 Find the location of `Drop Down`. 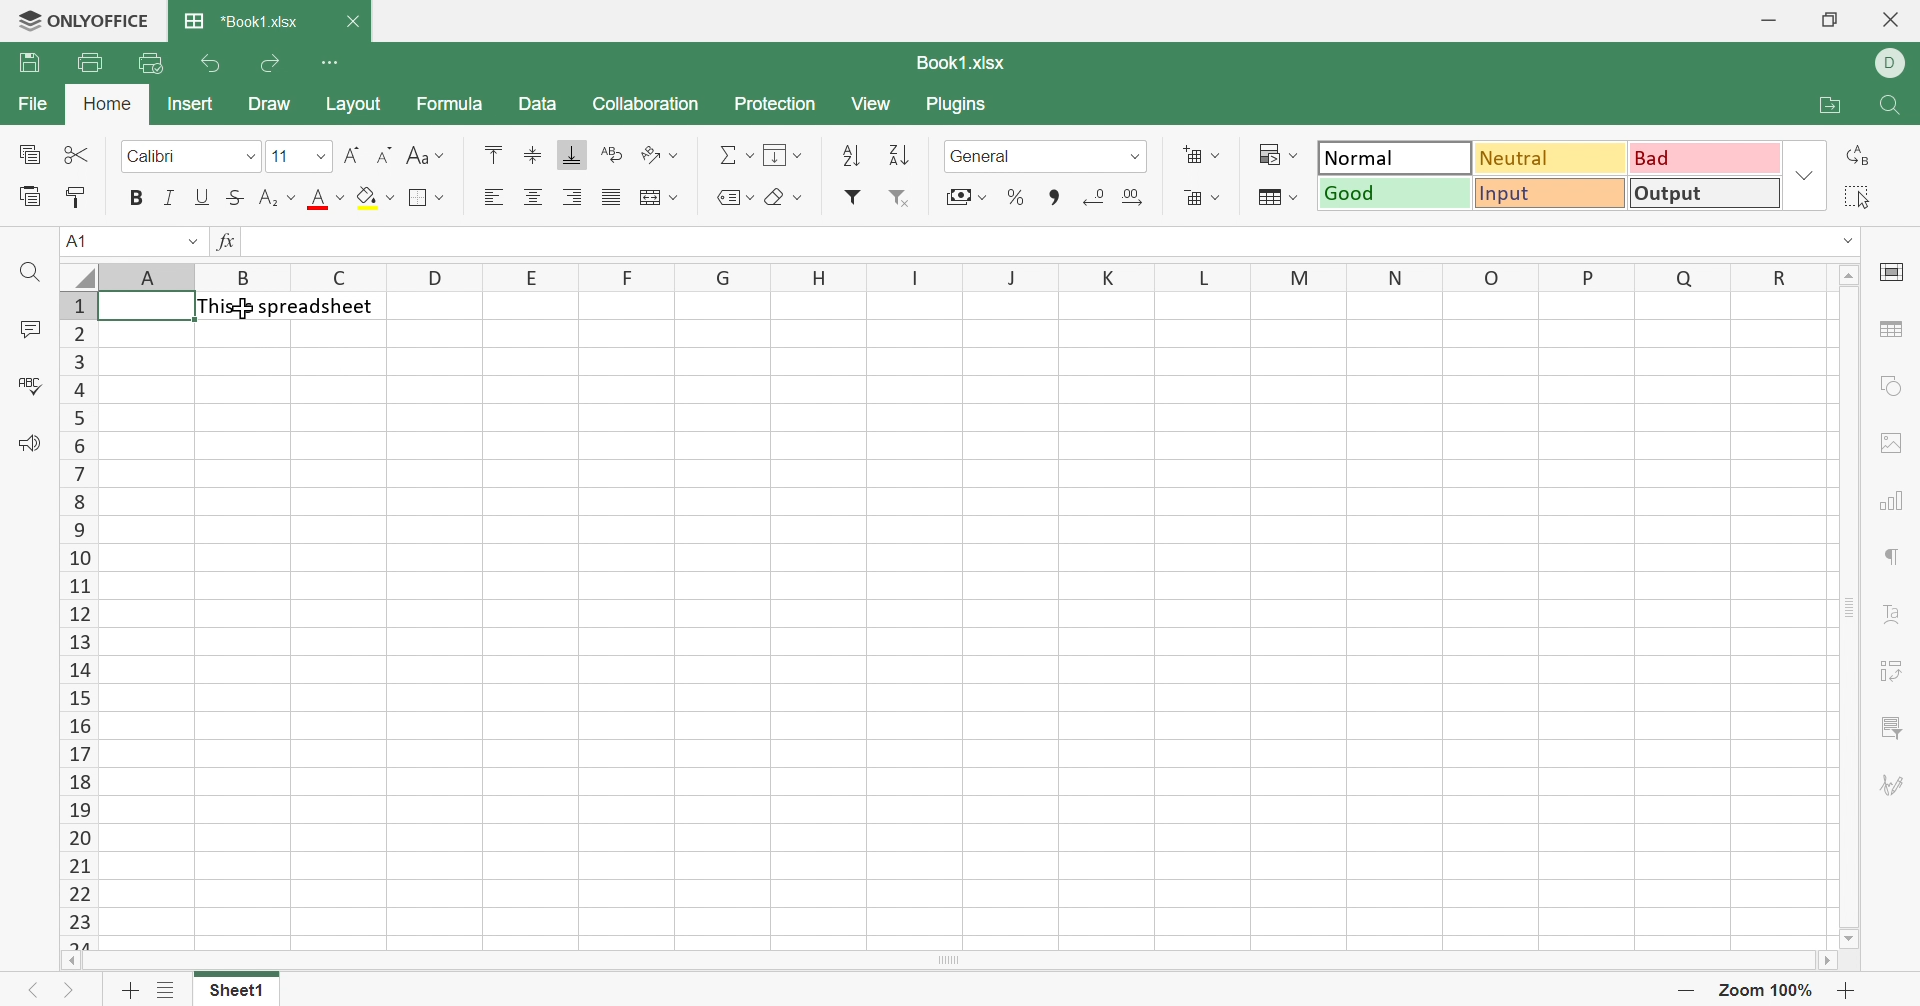

Drop Down is located at coordinates (1295, 196).